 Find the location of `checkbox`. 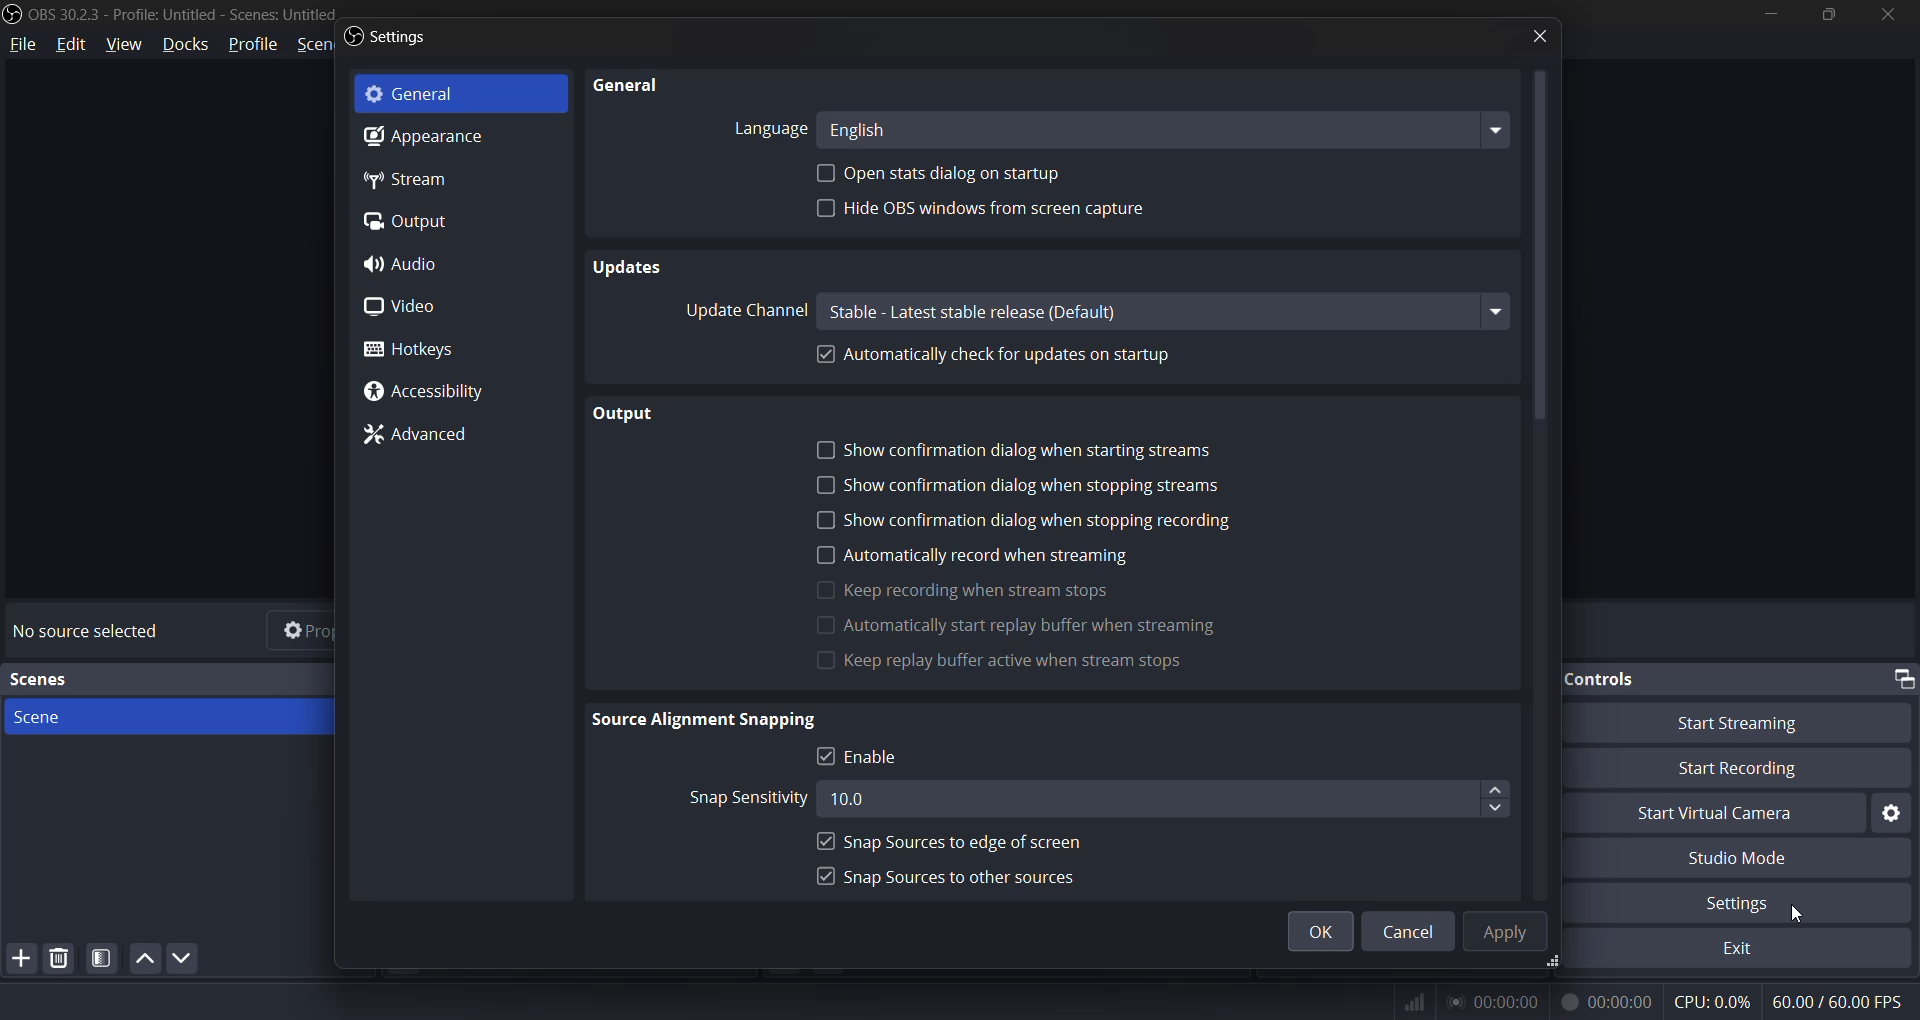

checkbox is located at coordinates (823, 555).